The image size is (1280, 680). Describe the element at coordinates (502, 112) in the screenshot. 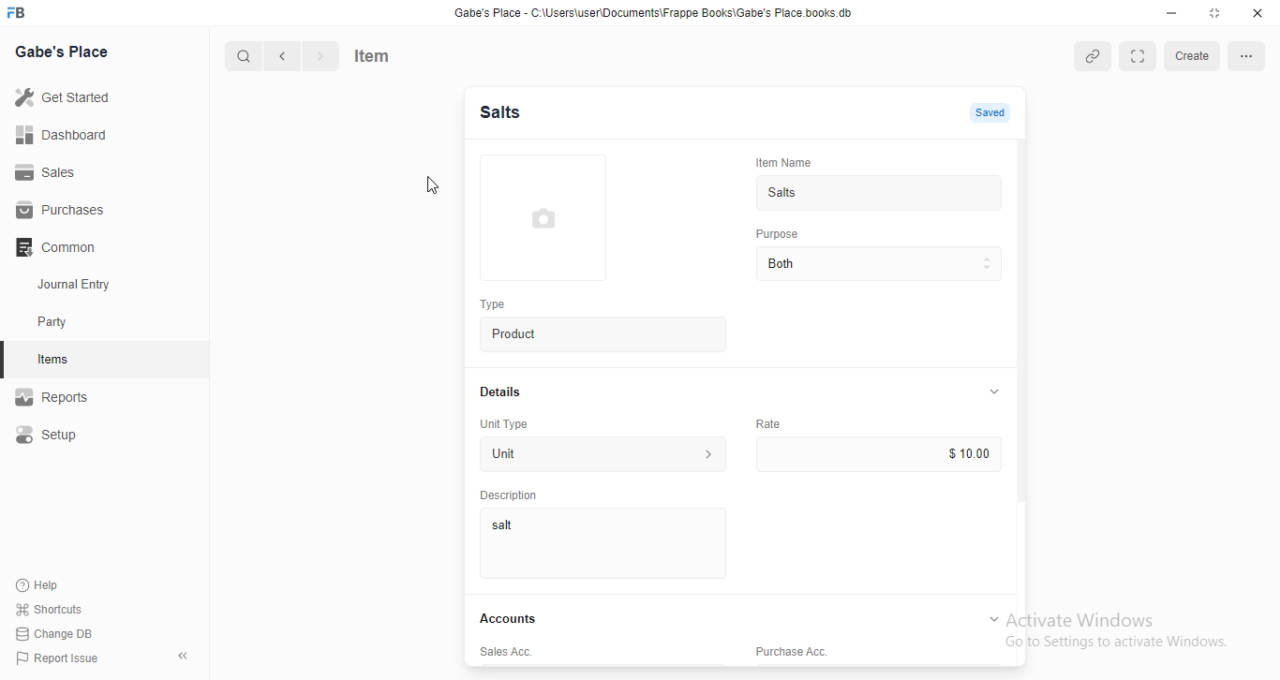

I see `Salts` at that location.